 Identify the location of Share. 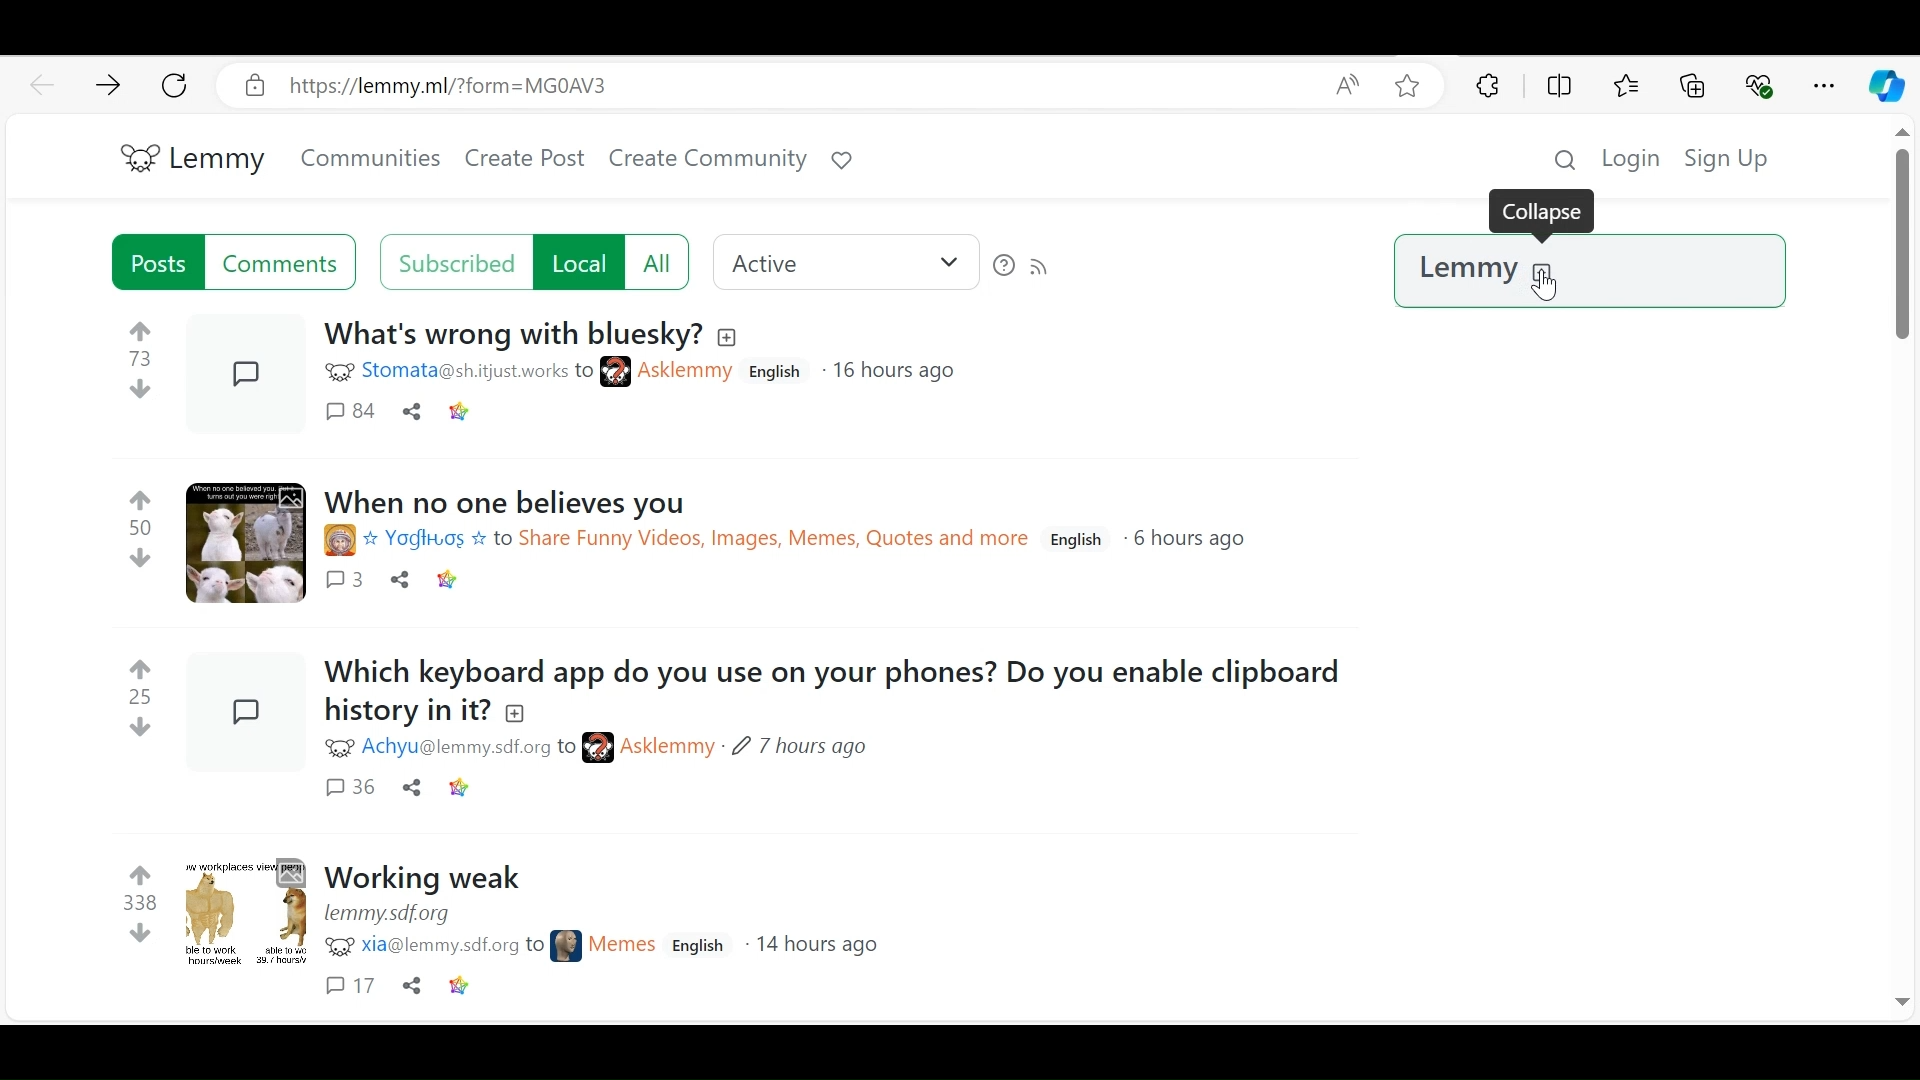
(411, 788).